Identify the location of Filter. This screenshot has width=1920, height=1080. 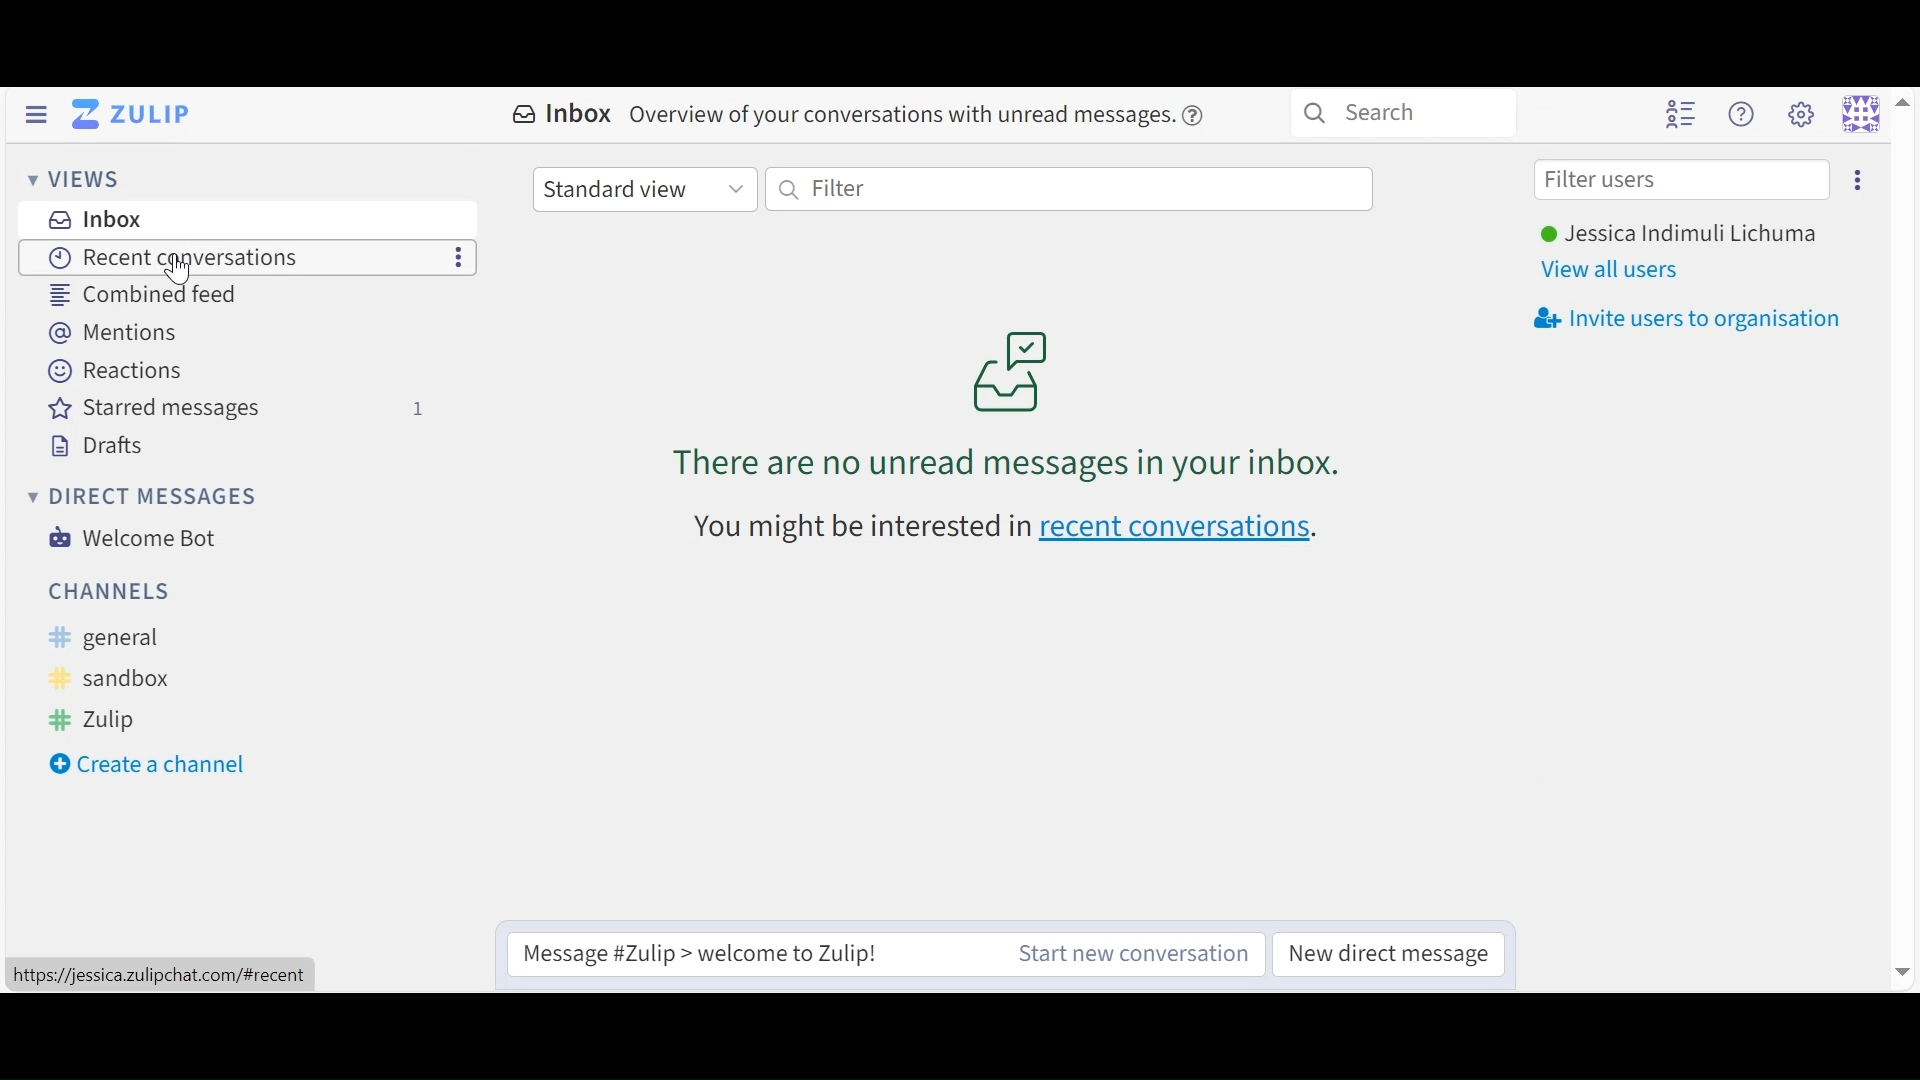
(1076, 188).